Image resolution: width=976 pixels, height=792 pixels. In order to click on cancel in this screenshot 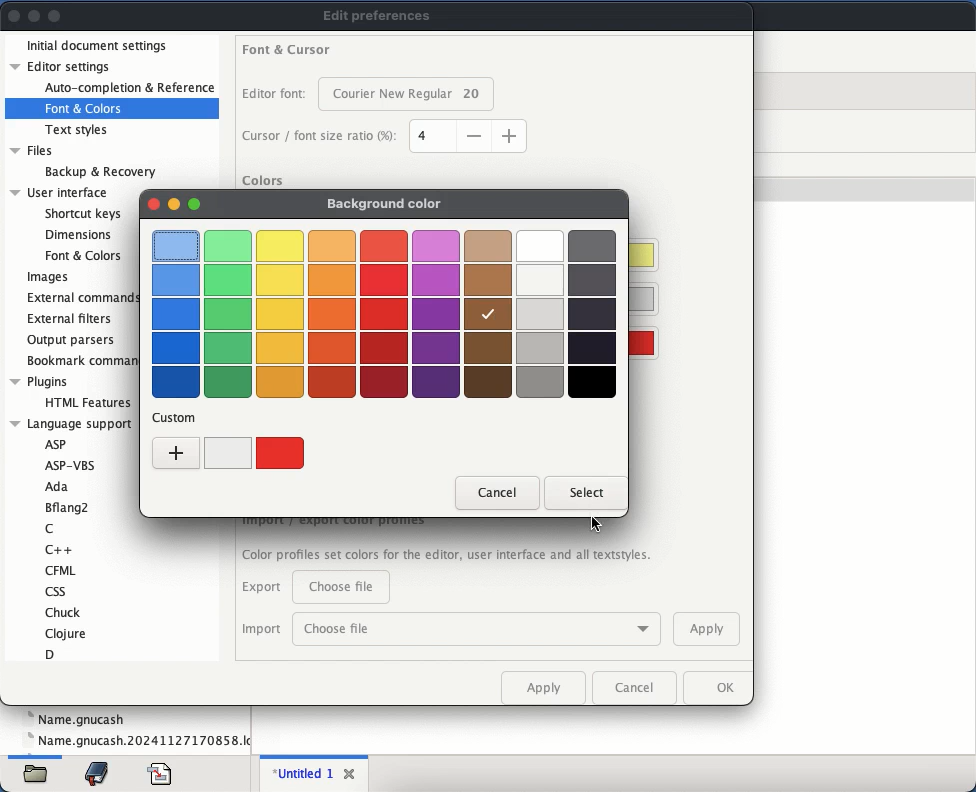, I will do `click(497, 492)`.